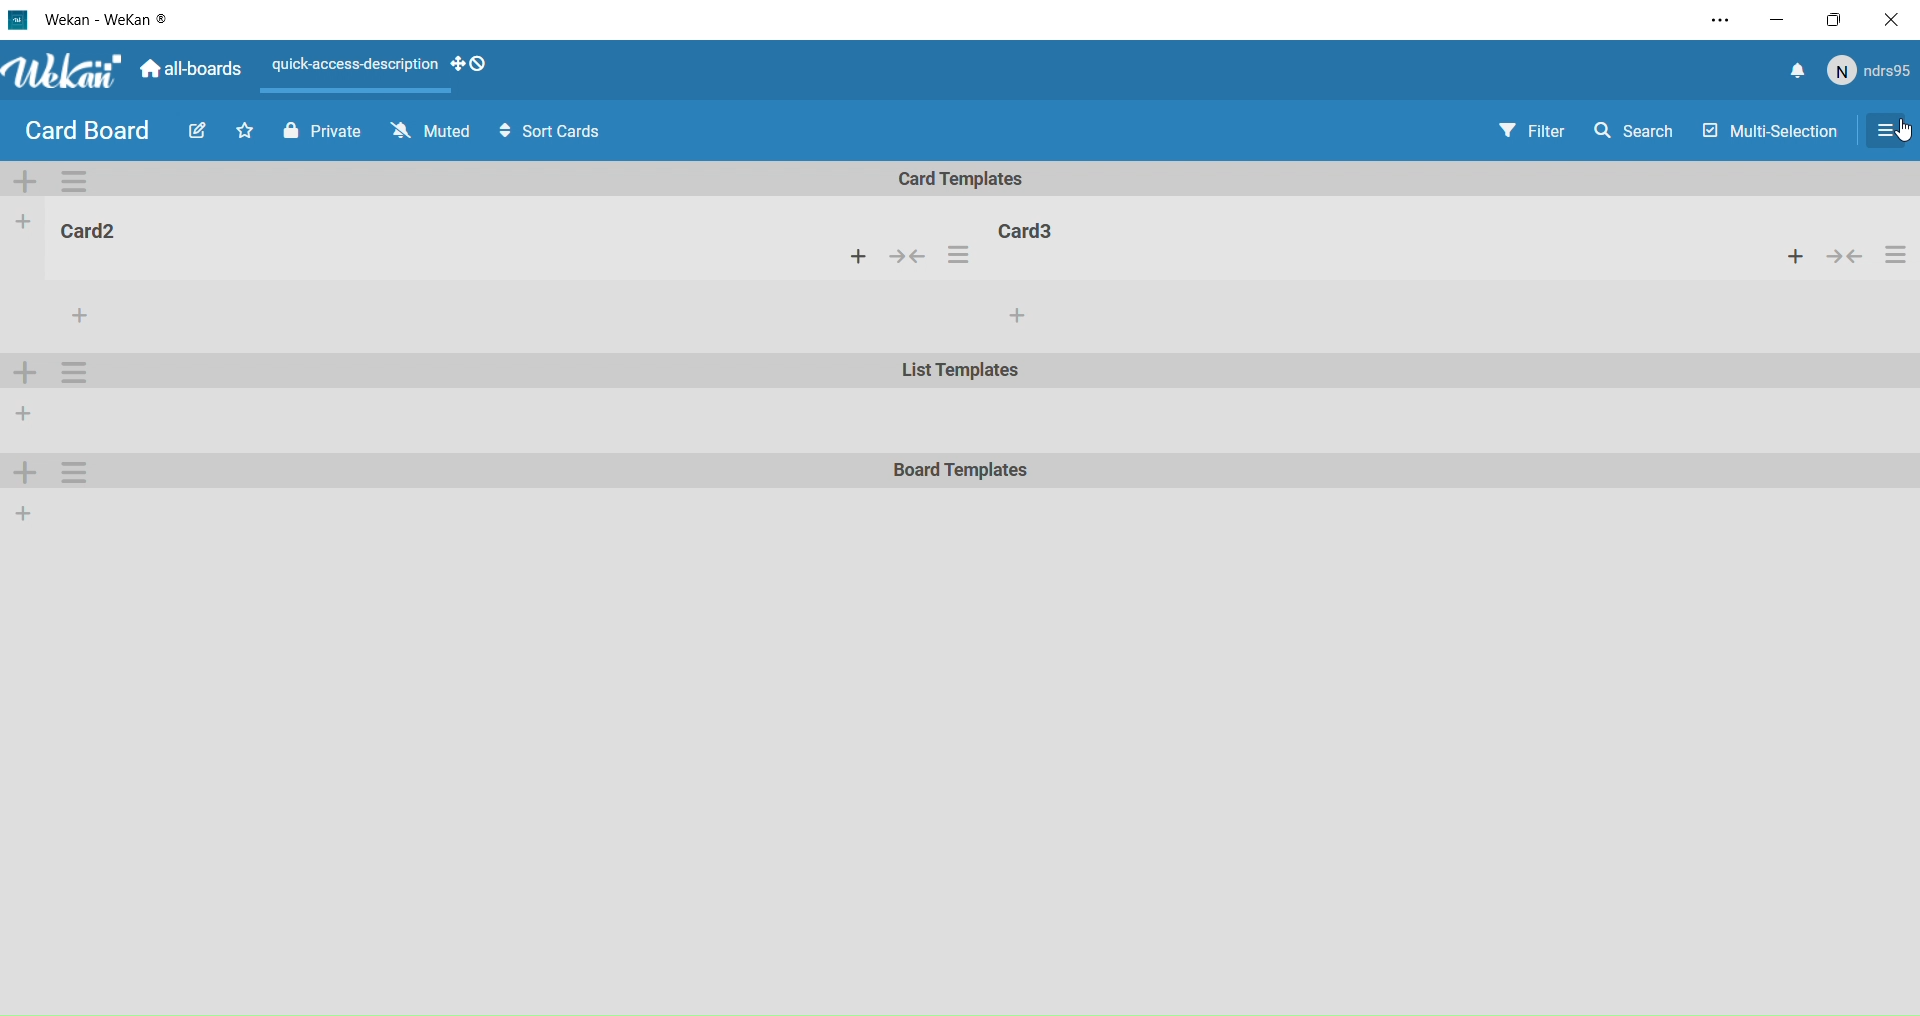  I want to click on , so click(100, 22).